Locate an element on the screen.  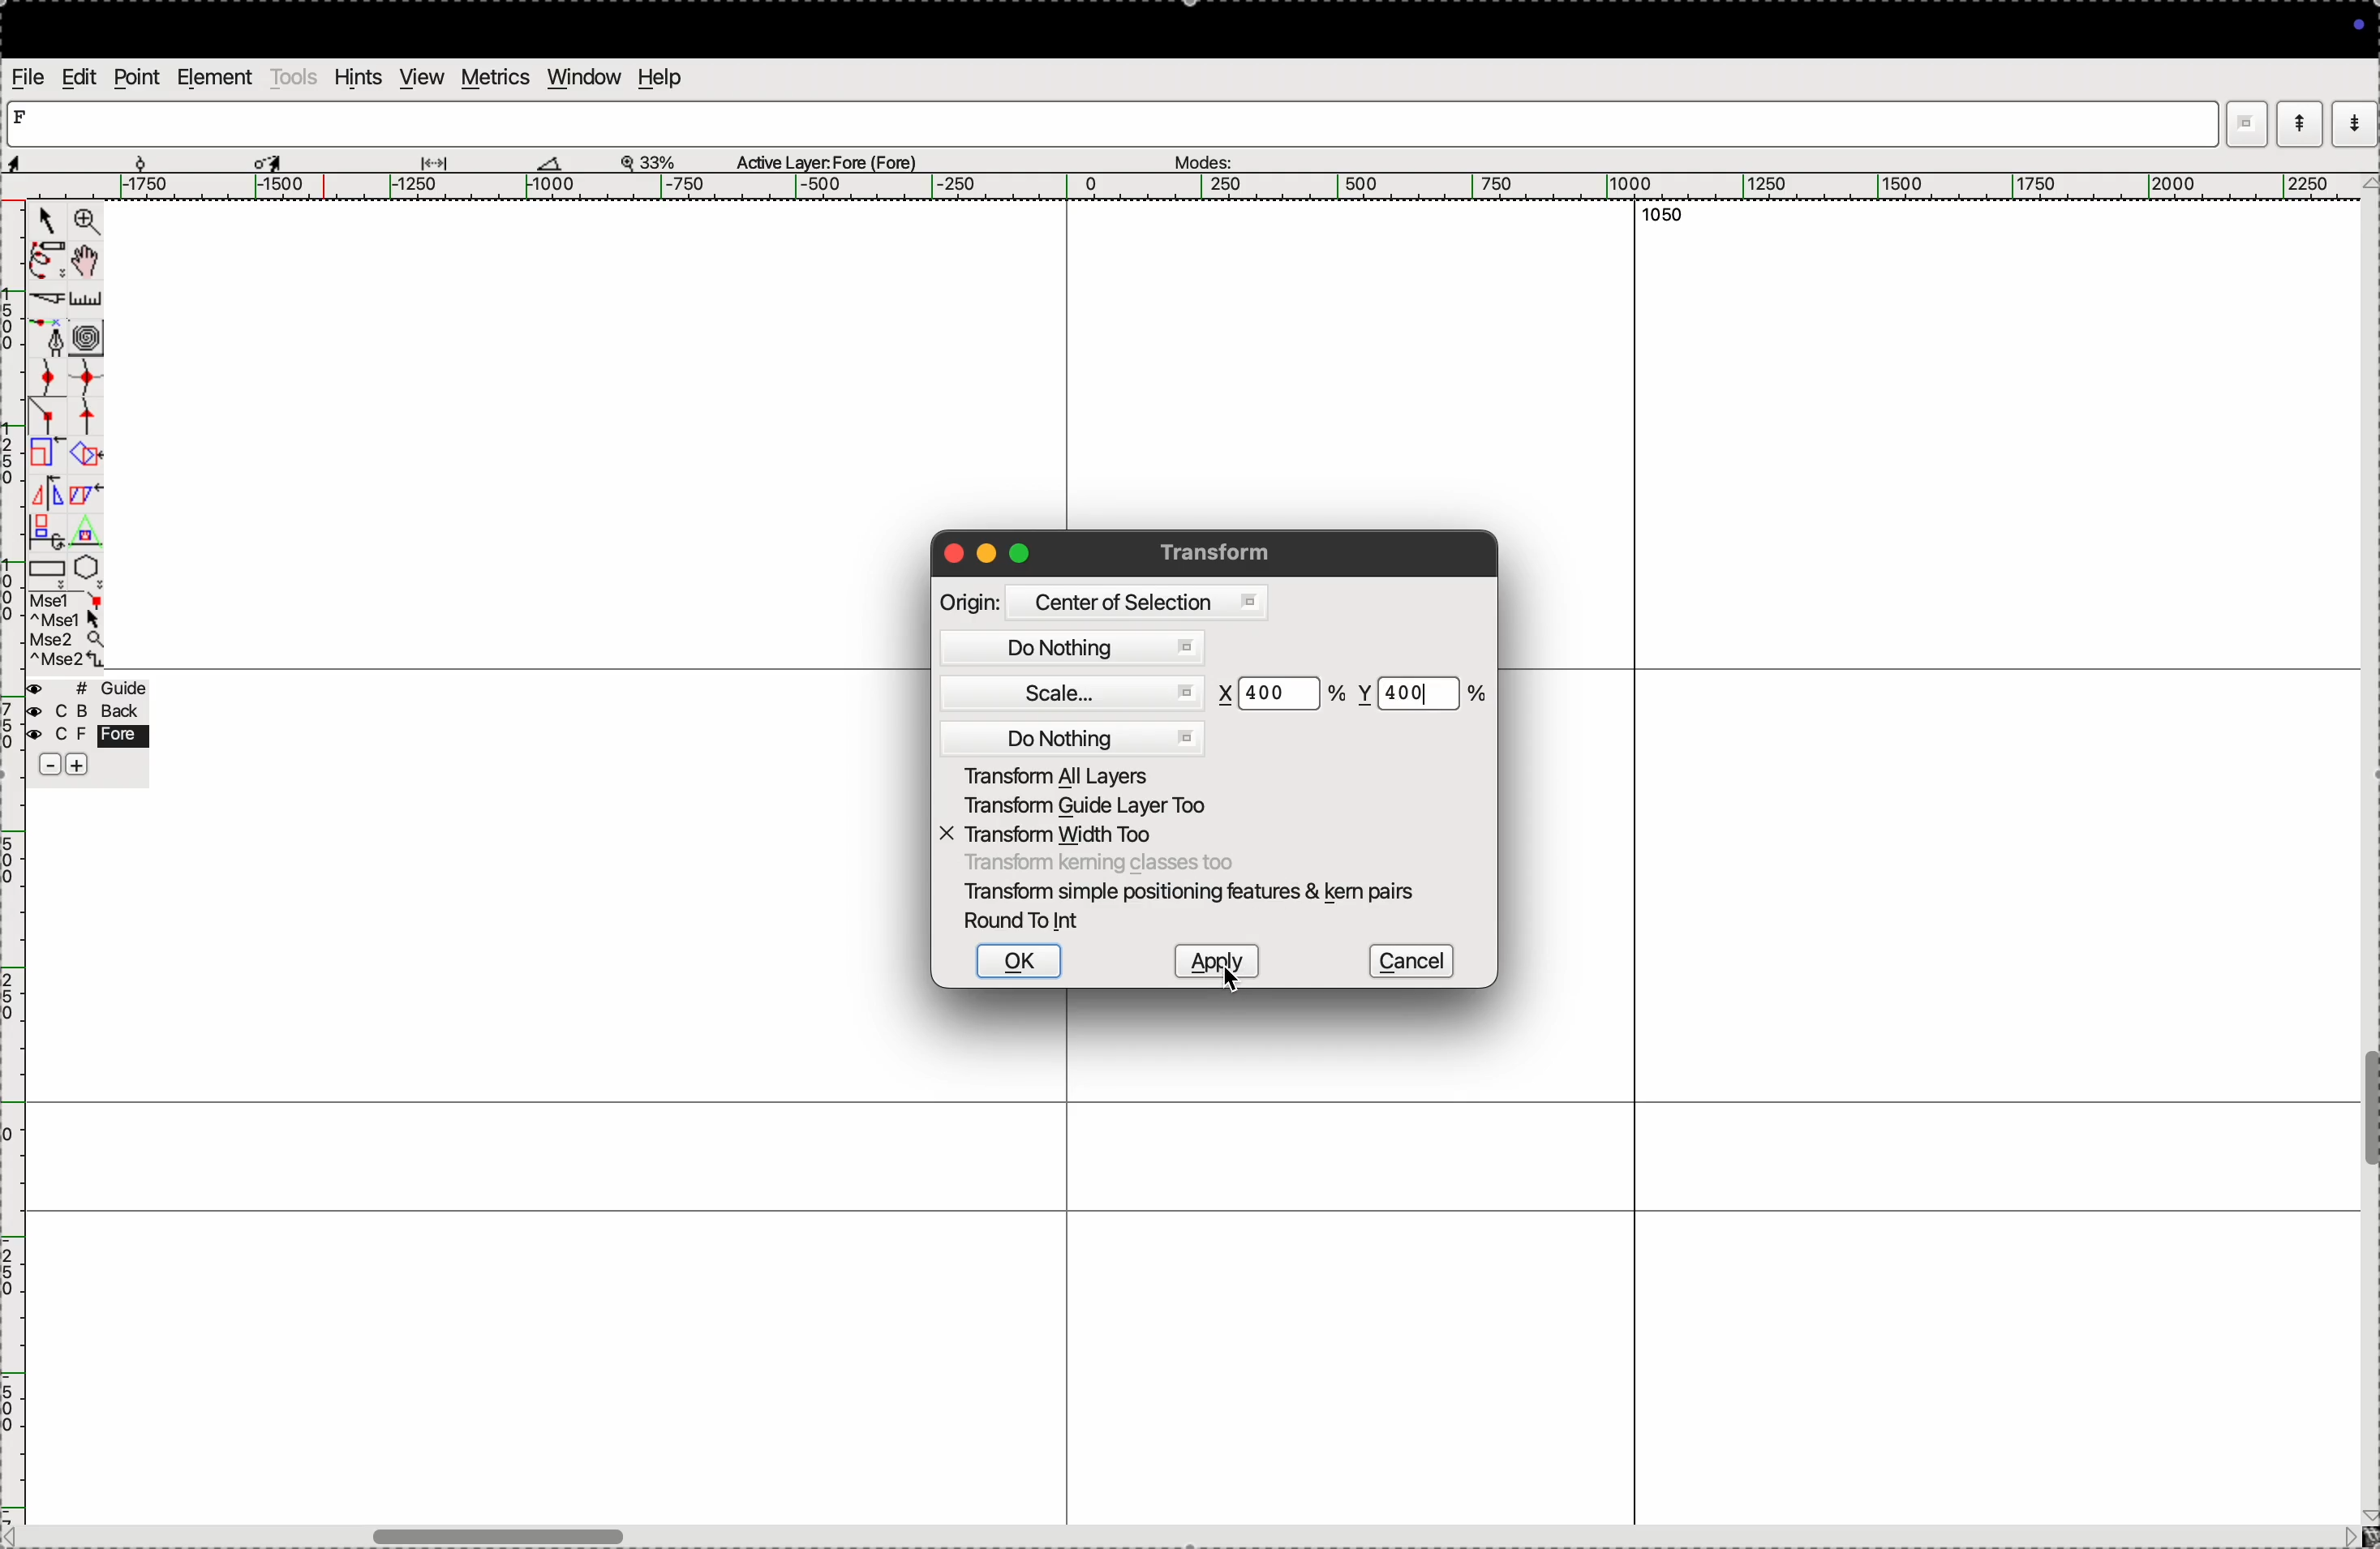
Triangle is located at coordinates (85, 531).